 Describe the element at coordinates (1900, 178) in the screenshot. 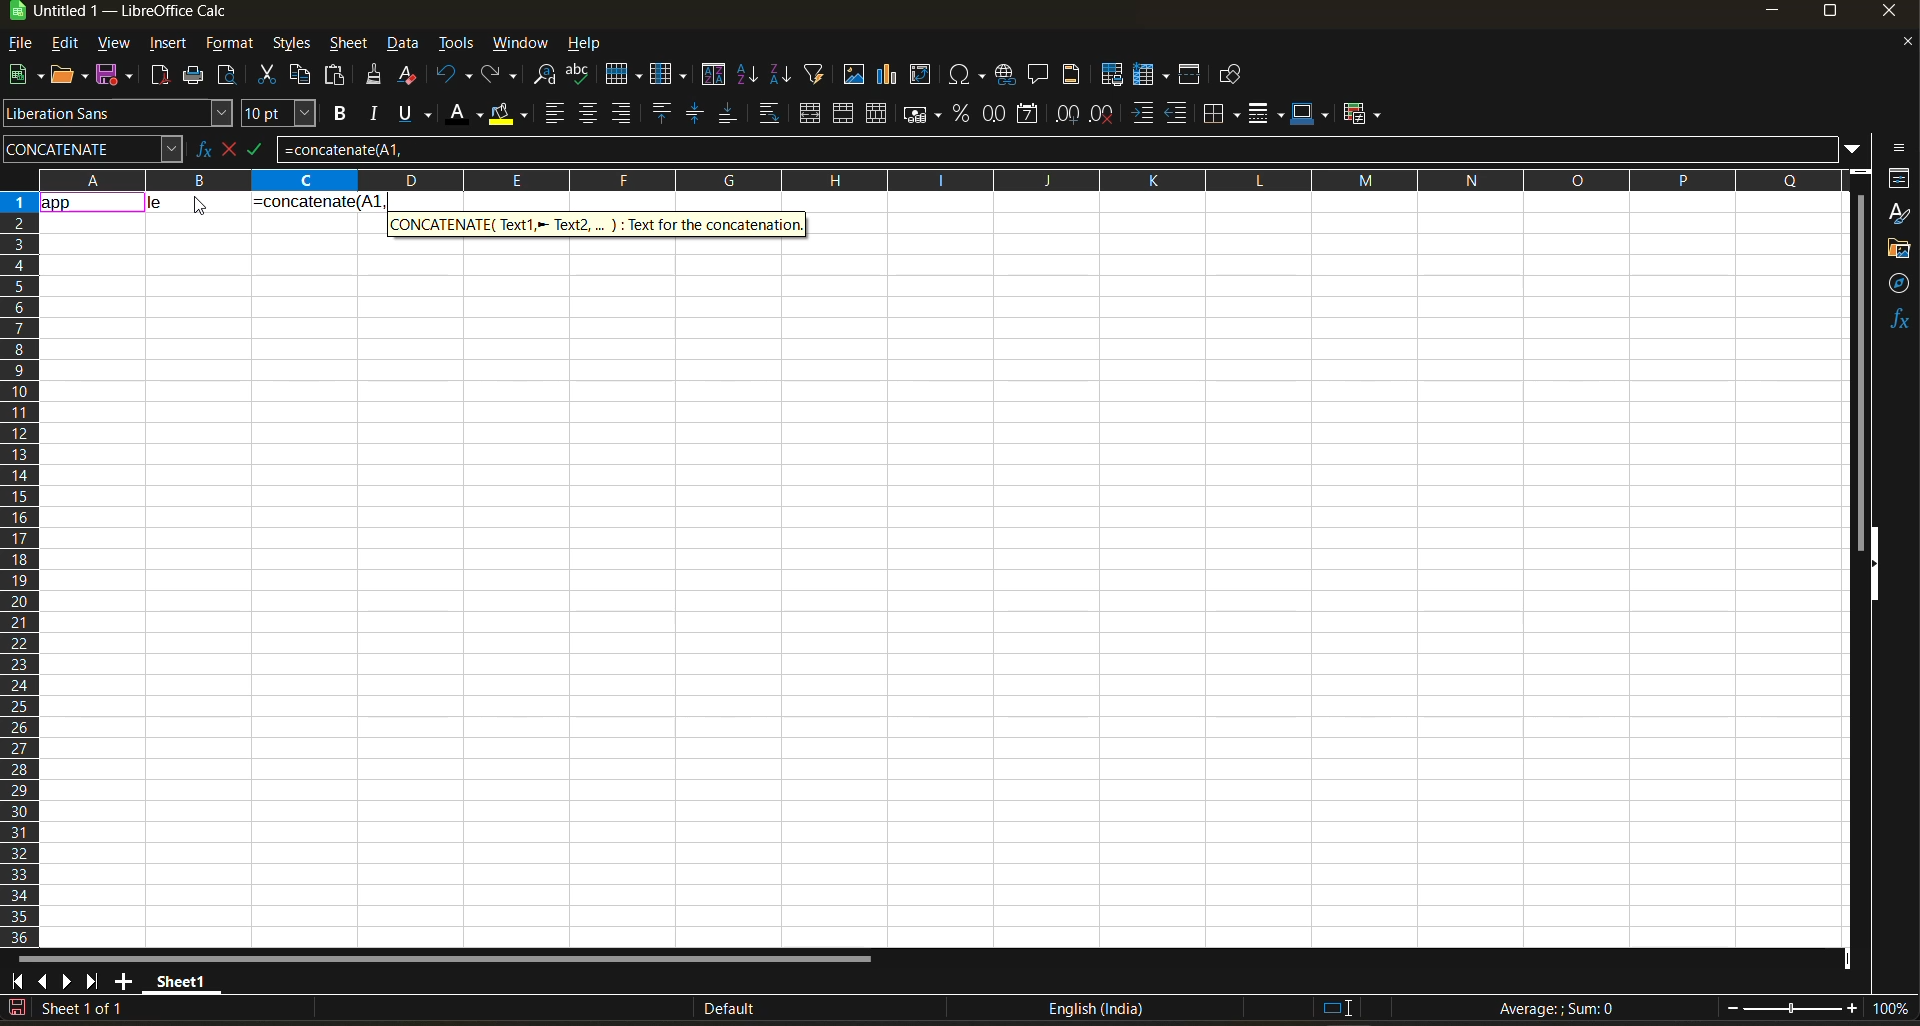

I see `properties` at that location.